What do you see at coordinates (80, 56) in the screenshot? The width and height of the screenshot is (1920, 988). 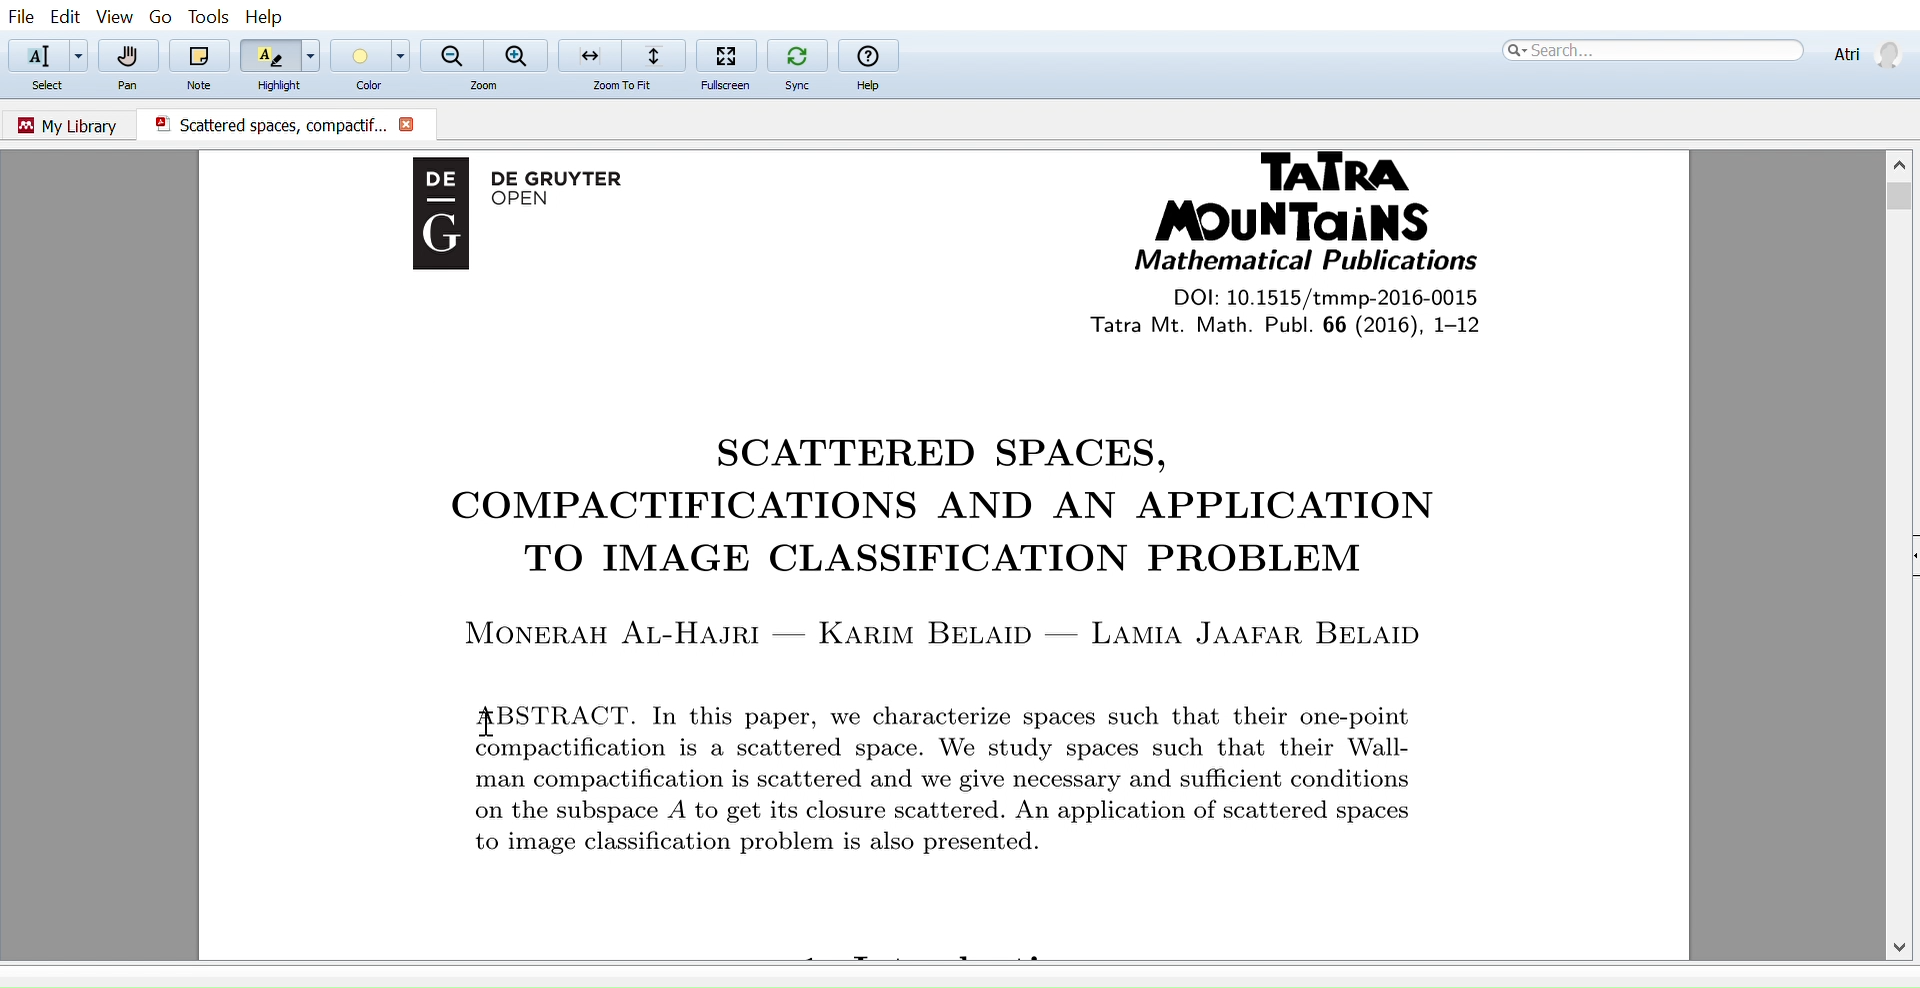 I see `Add text options` at bounding box center [80, 56].